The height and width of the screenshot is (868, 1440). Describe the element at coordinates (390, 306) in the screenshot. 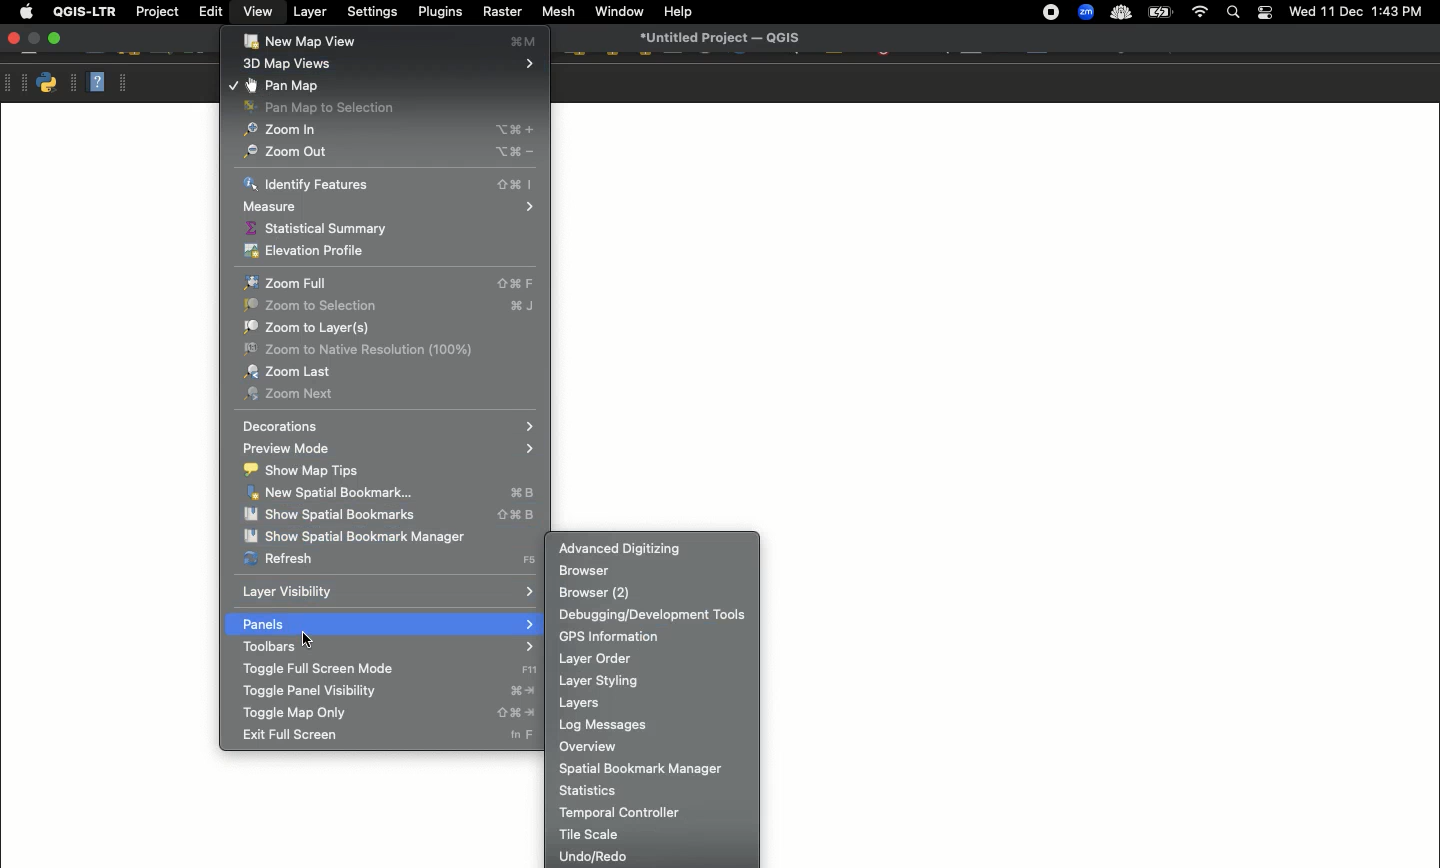

I see `Zoom to selection` at that location.